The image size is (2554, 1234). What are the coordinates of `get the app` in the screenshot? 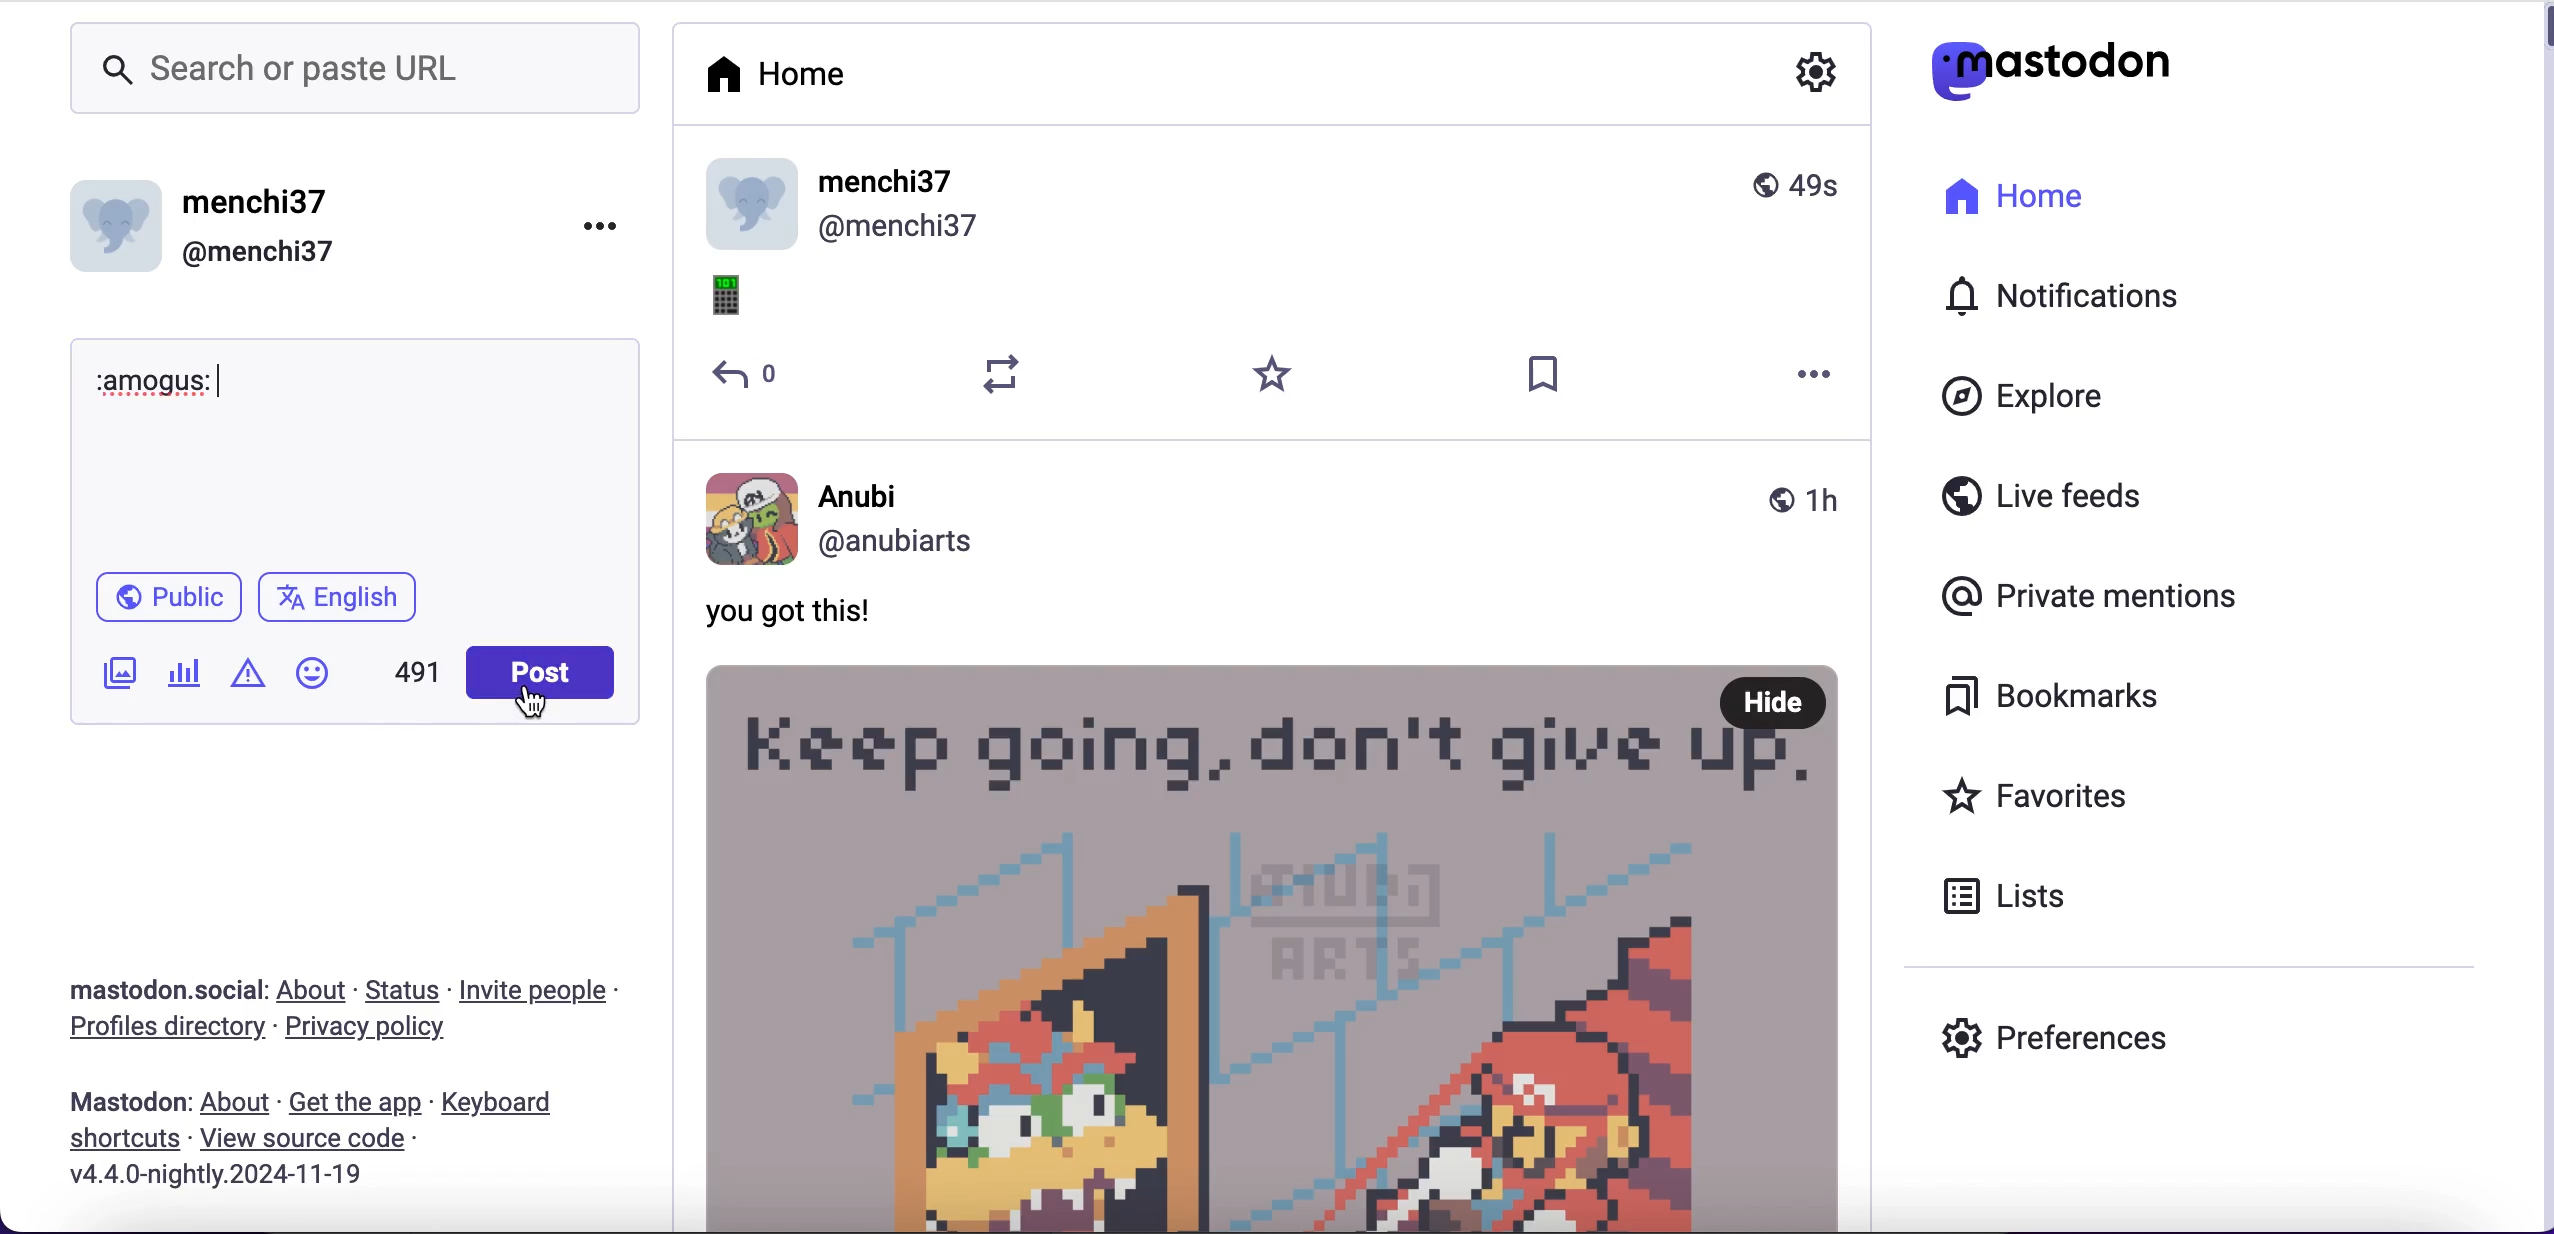 It's located at (358, 1105).